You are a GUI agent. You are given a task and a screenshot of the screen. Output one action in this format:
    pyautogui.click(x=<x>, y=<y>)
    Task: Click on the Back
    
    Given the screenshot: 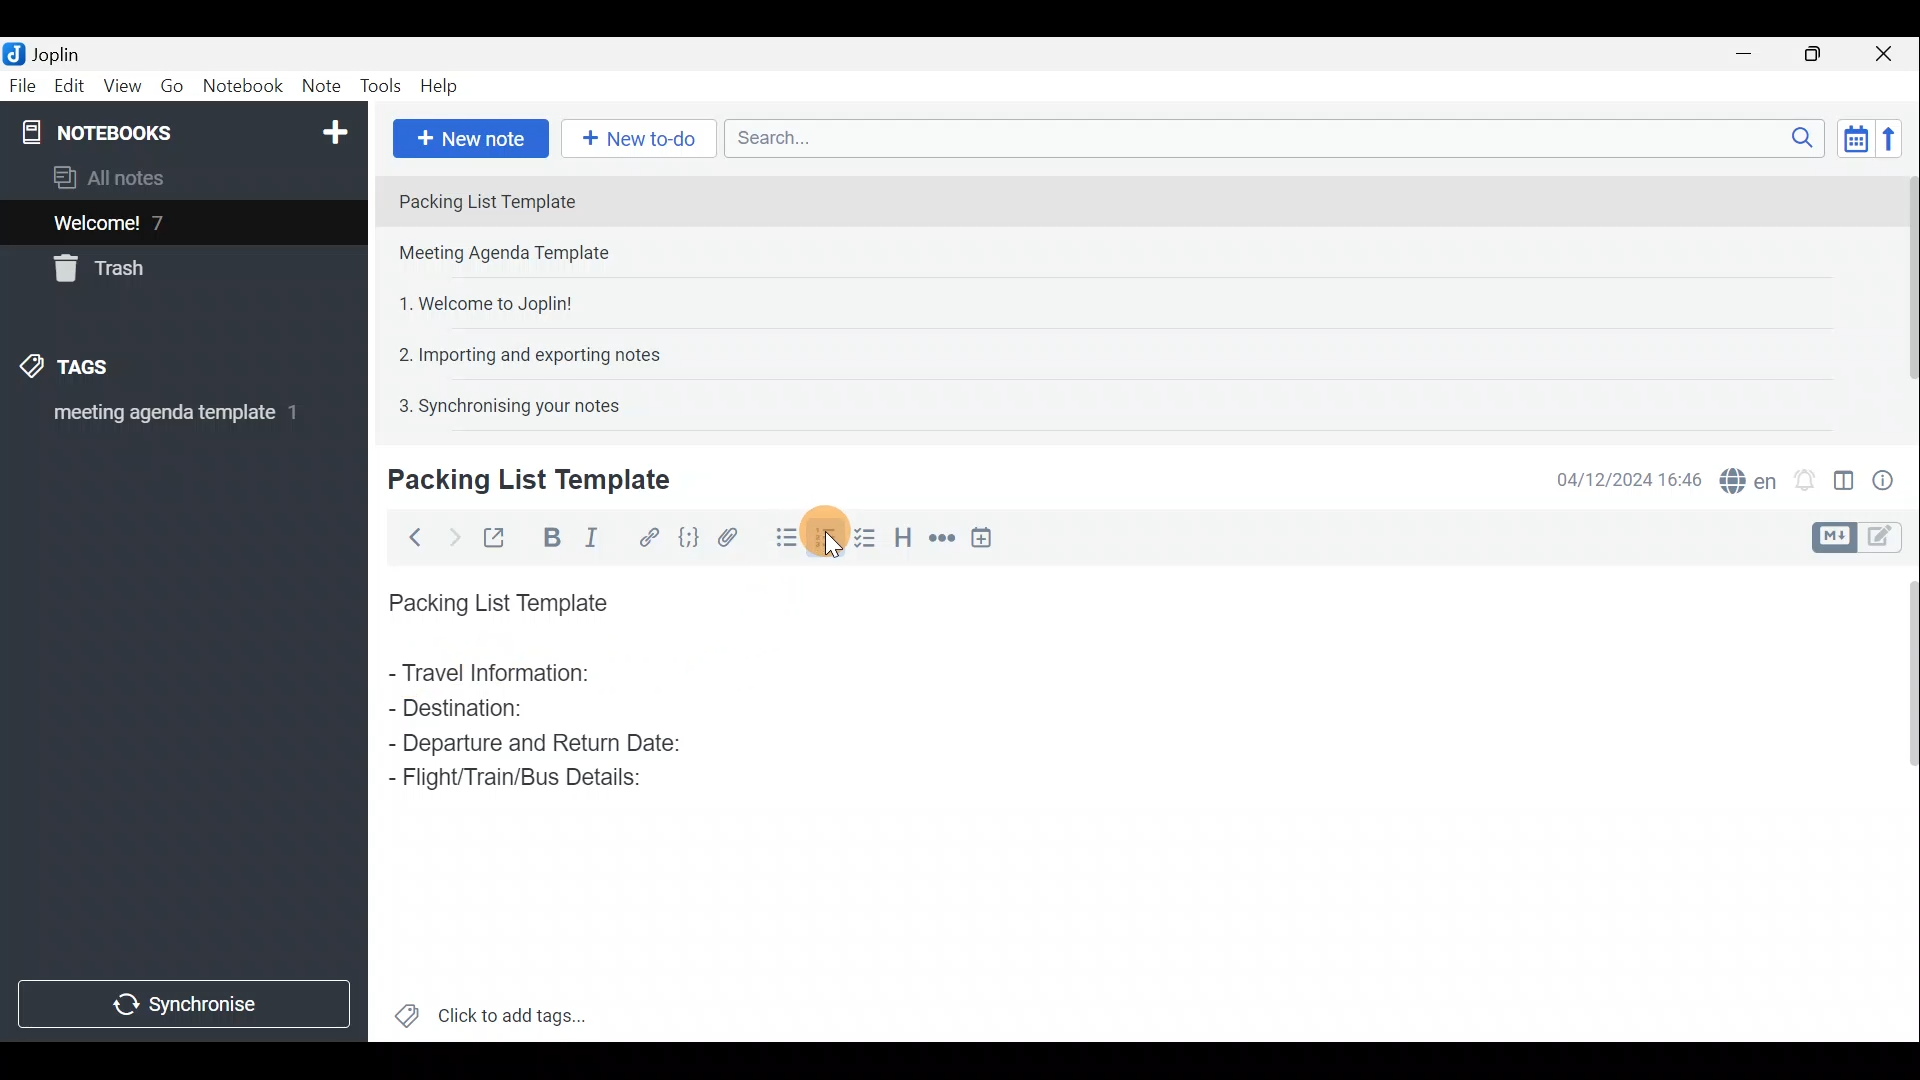 What is the action you would take?
    pyautogui.click(x=411, y=537)
    